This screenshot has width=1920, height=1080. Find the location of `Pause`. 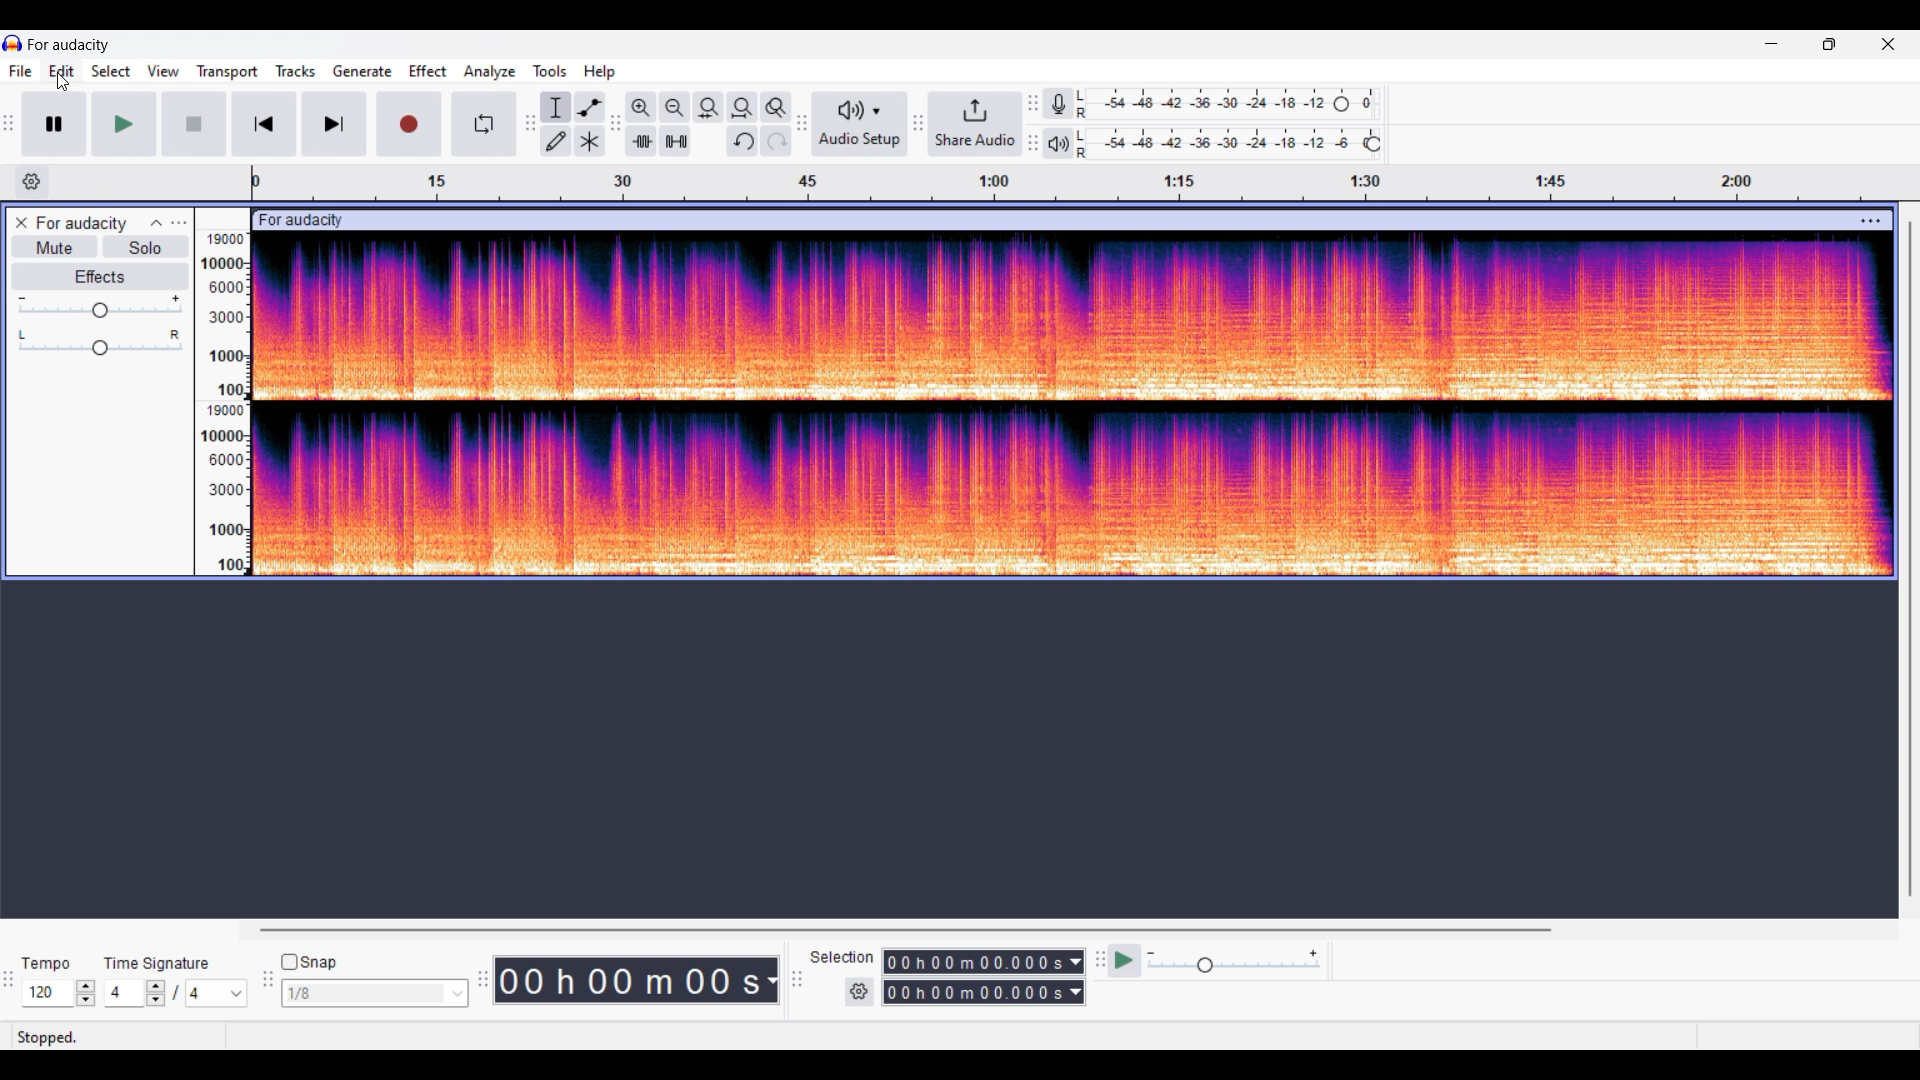

Pause is located at coordinates (55, 124).